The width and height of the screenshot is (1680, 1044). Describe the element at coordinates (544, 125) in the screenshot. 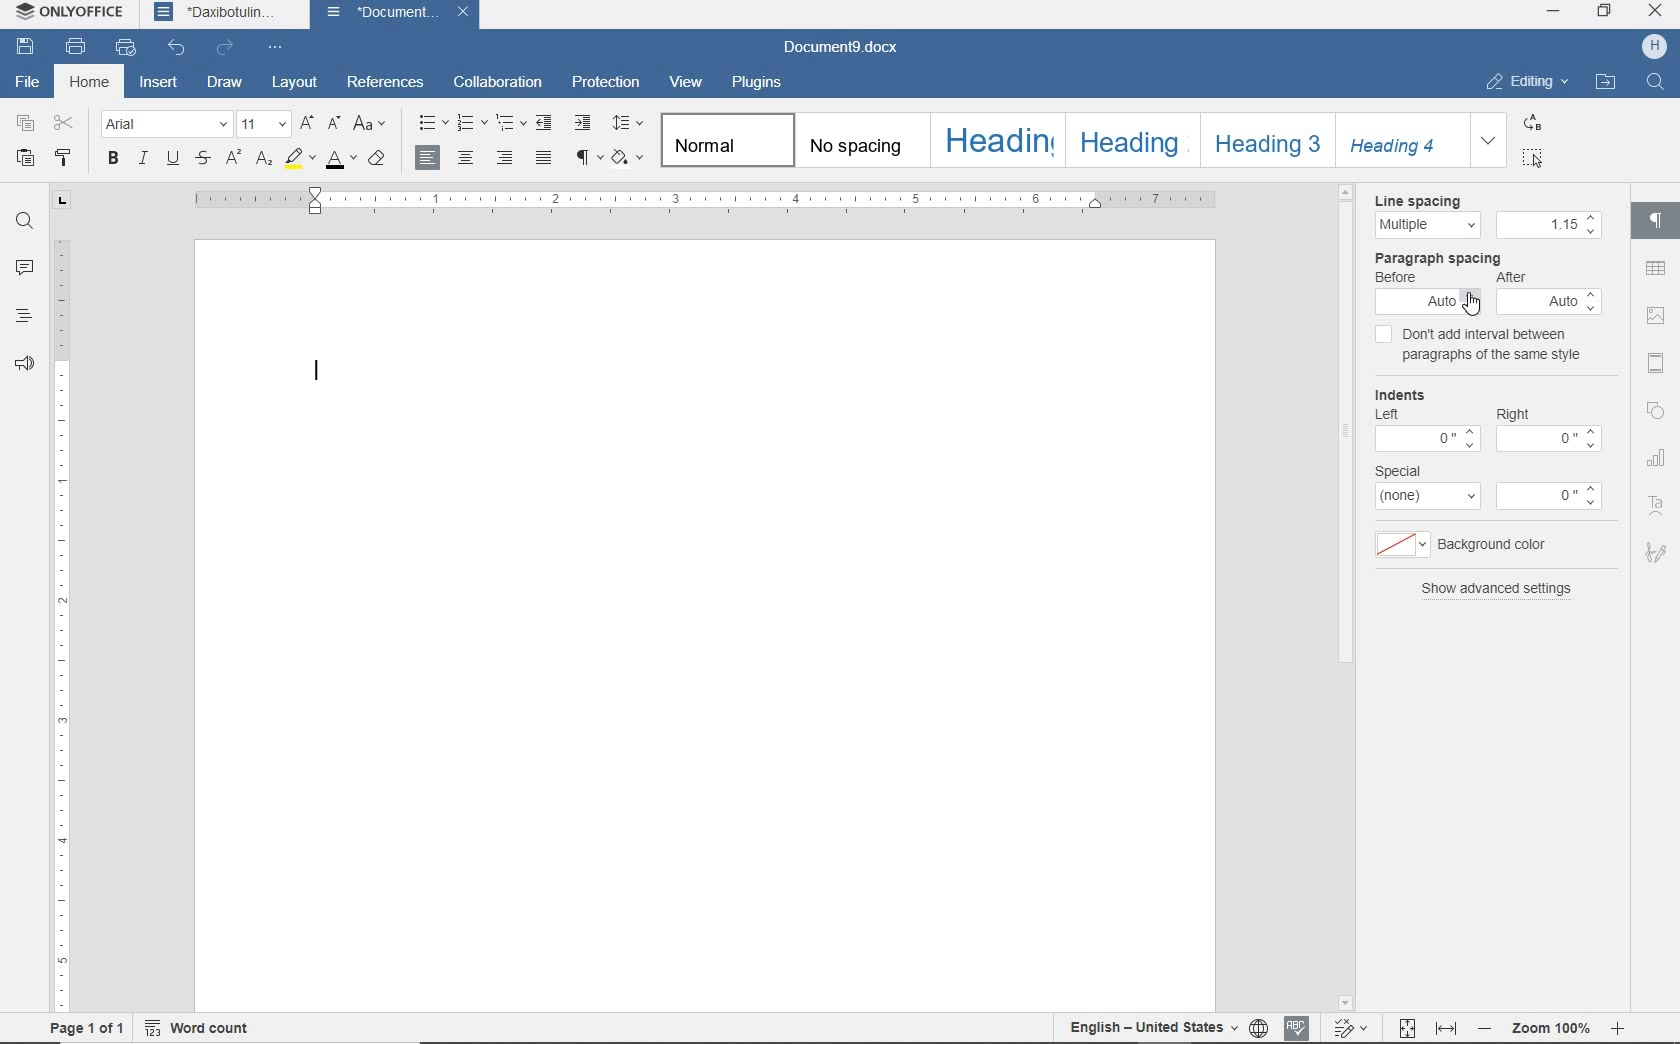

I see `decrease indent` at that location.